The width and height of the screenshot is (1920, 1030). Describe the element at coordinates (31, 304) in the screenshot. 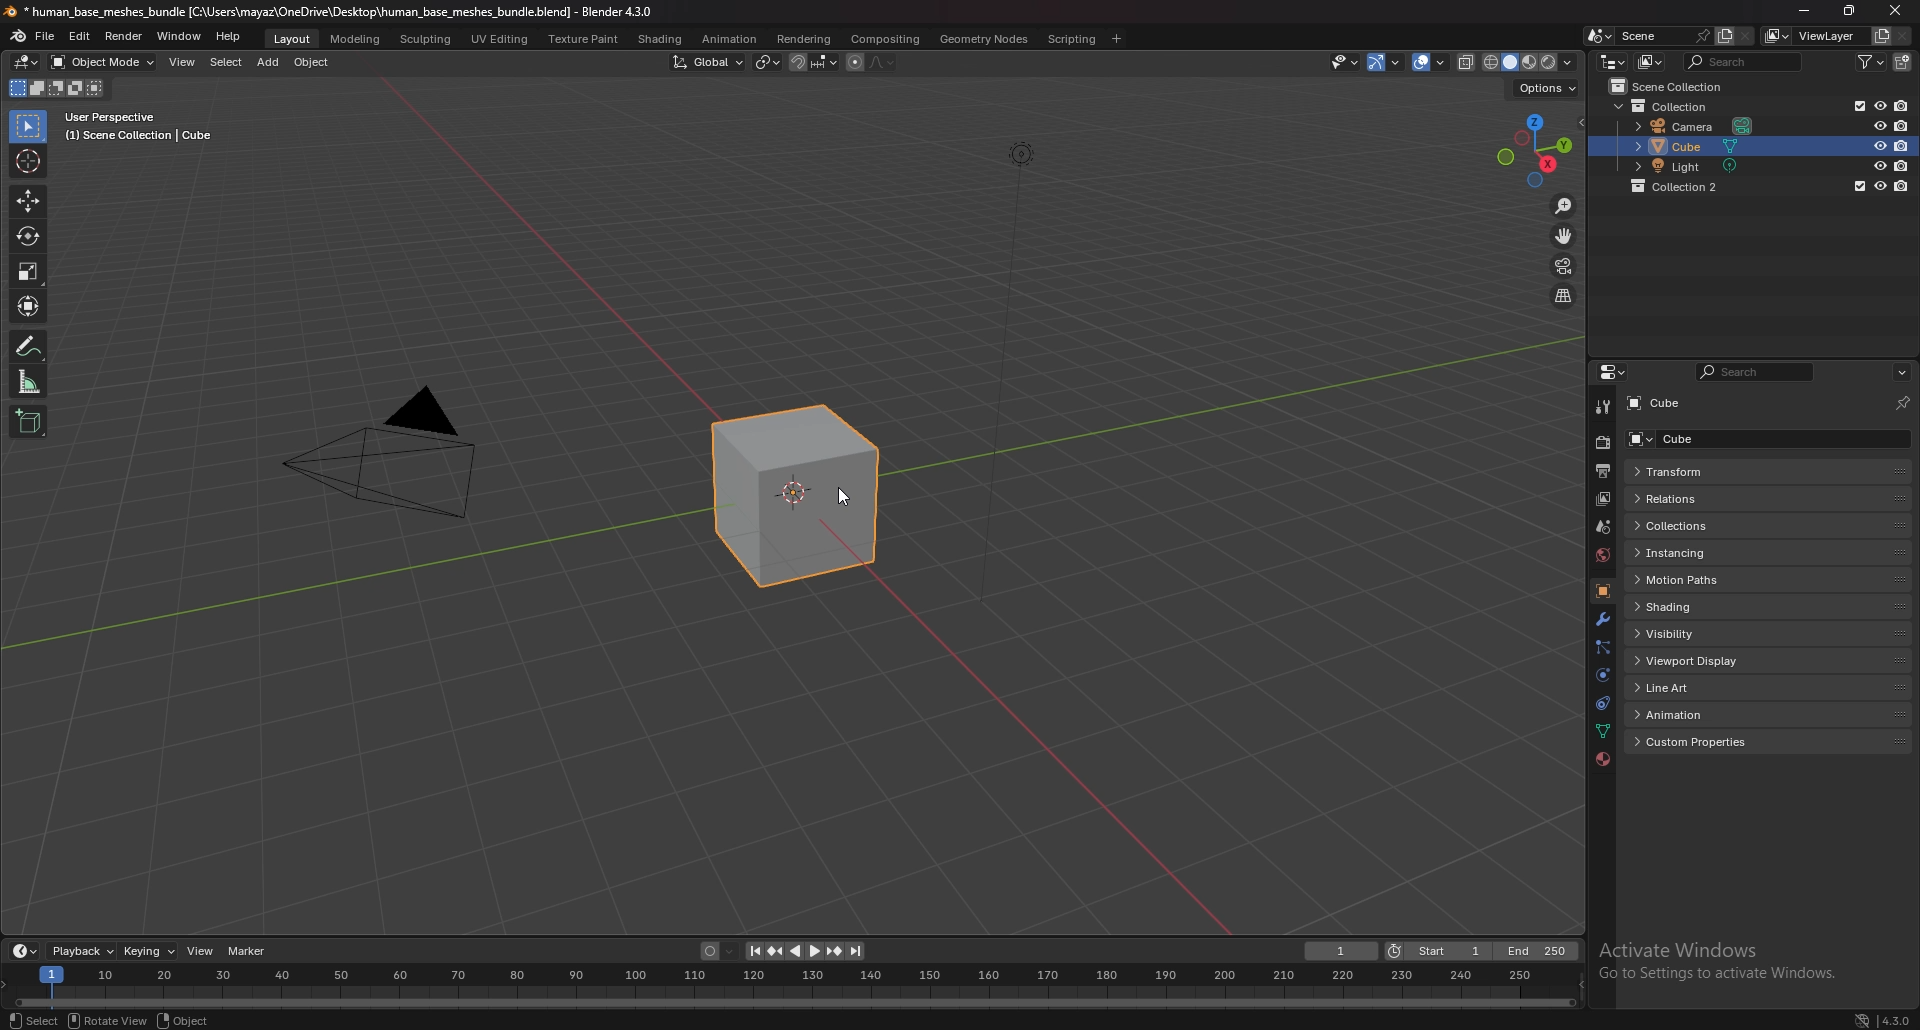

I see `transform` at that location.